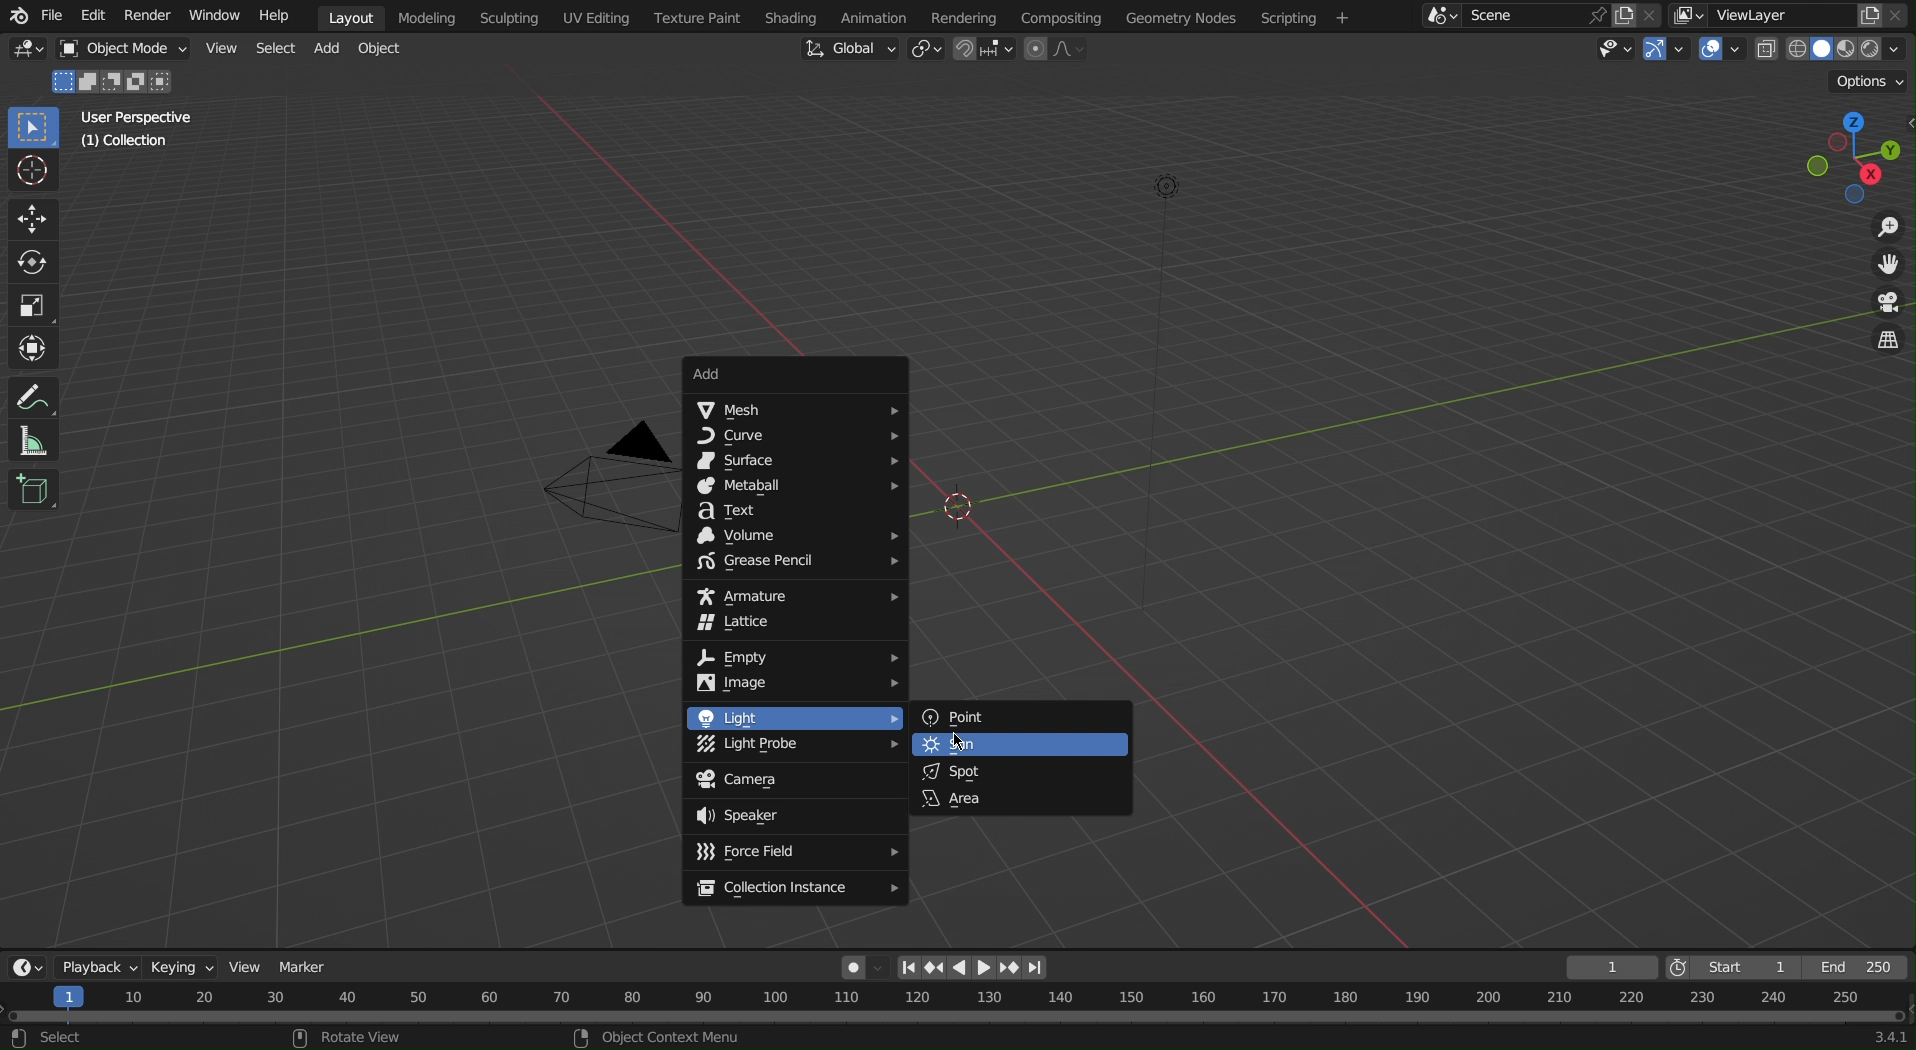 This screenshot has height=1050, width=1916. Describe the element at coordinates (37, 394) in the screenshot. I see `Annotate` at that location.